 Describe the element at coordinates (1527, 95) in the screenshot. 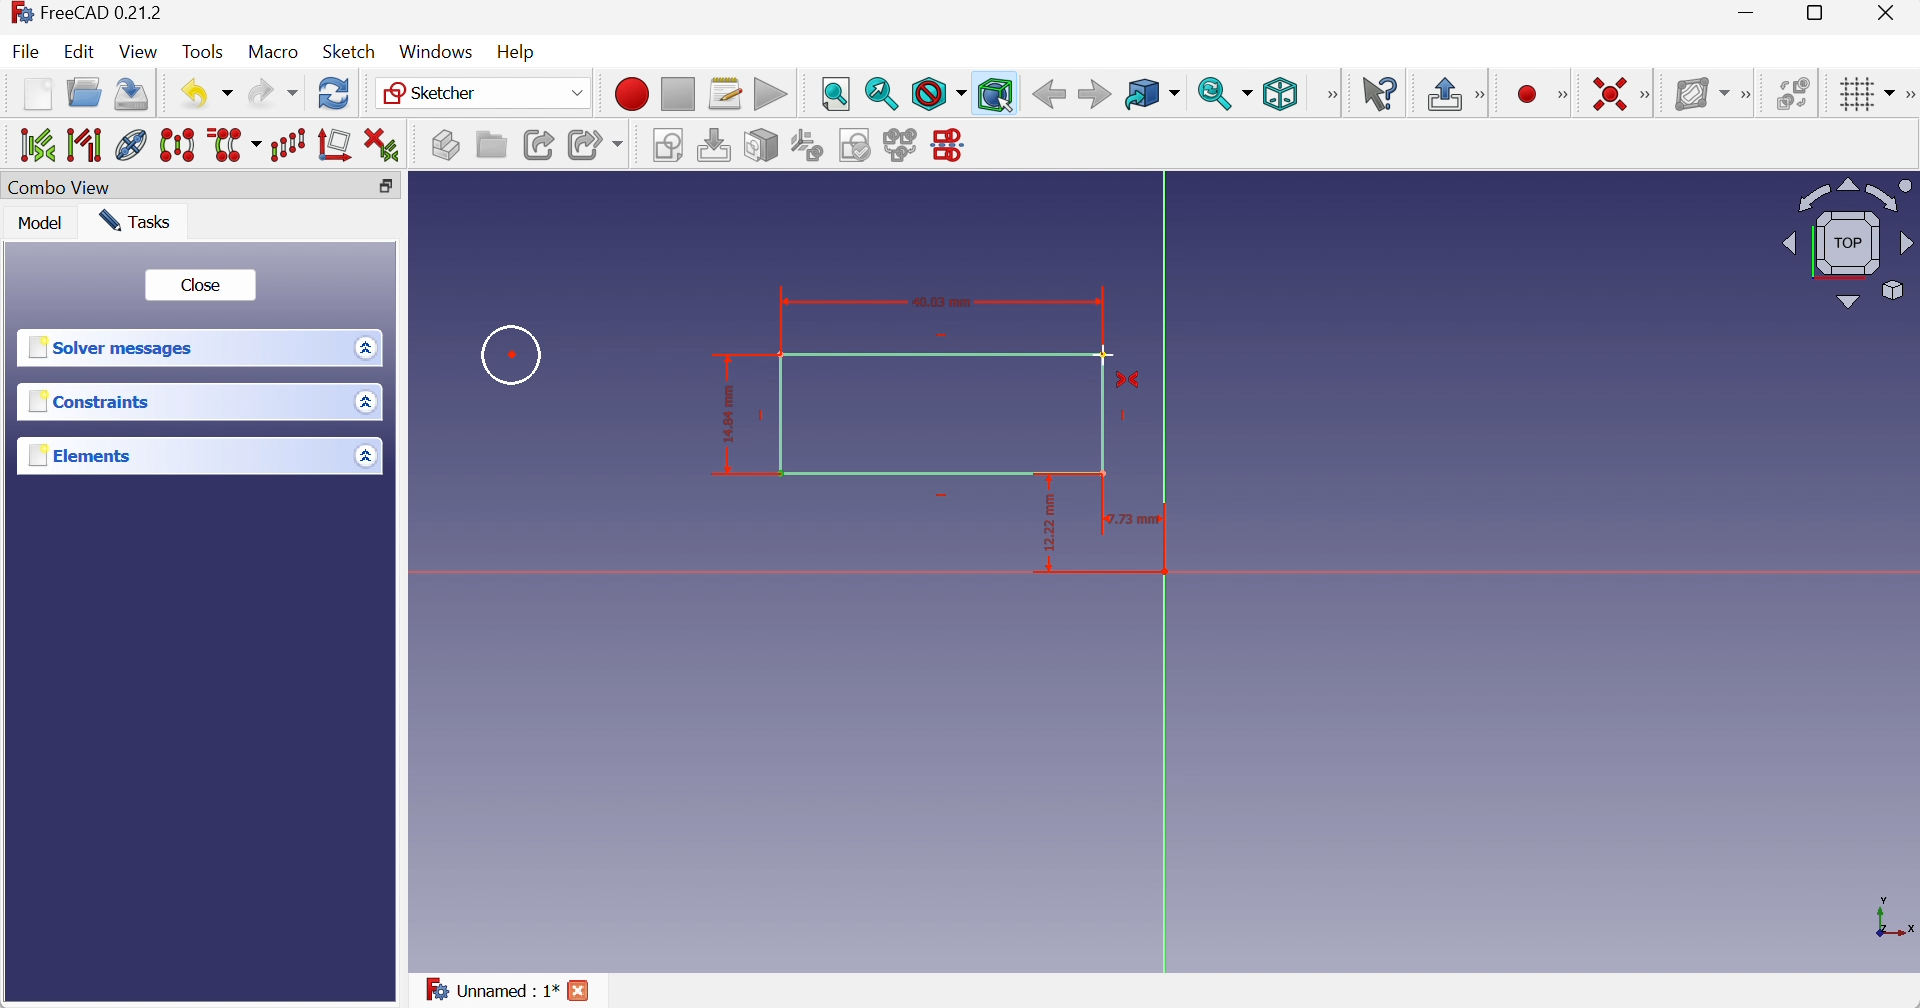

I see `Create point` at that location.